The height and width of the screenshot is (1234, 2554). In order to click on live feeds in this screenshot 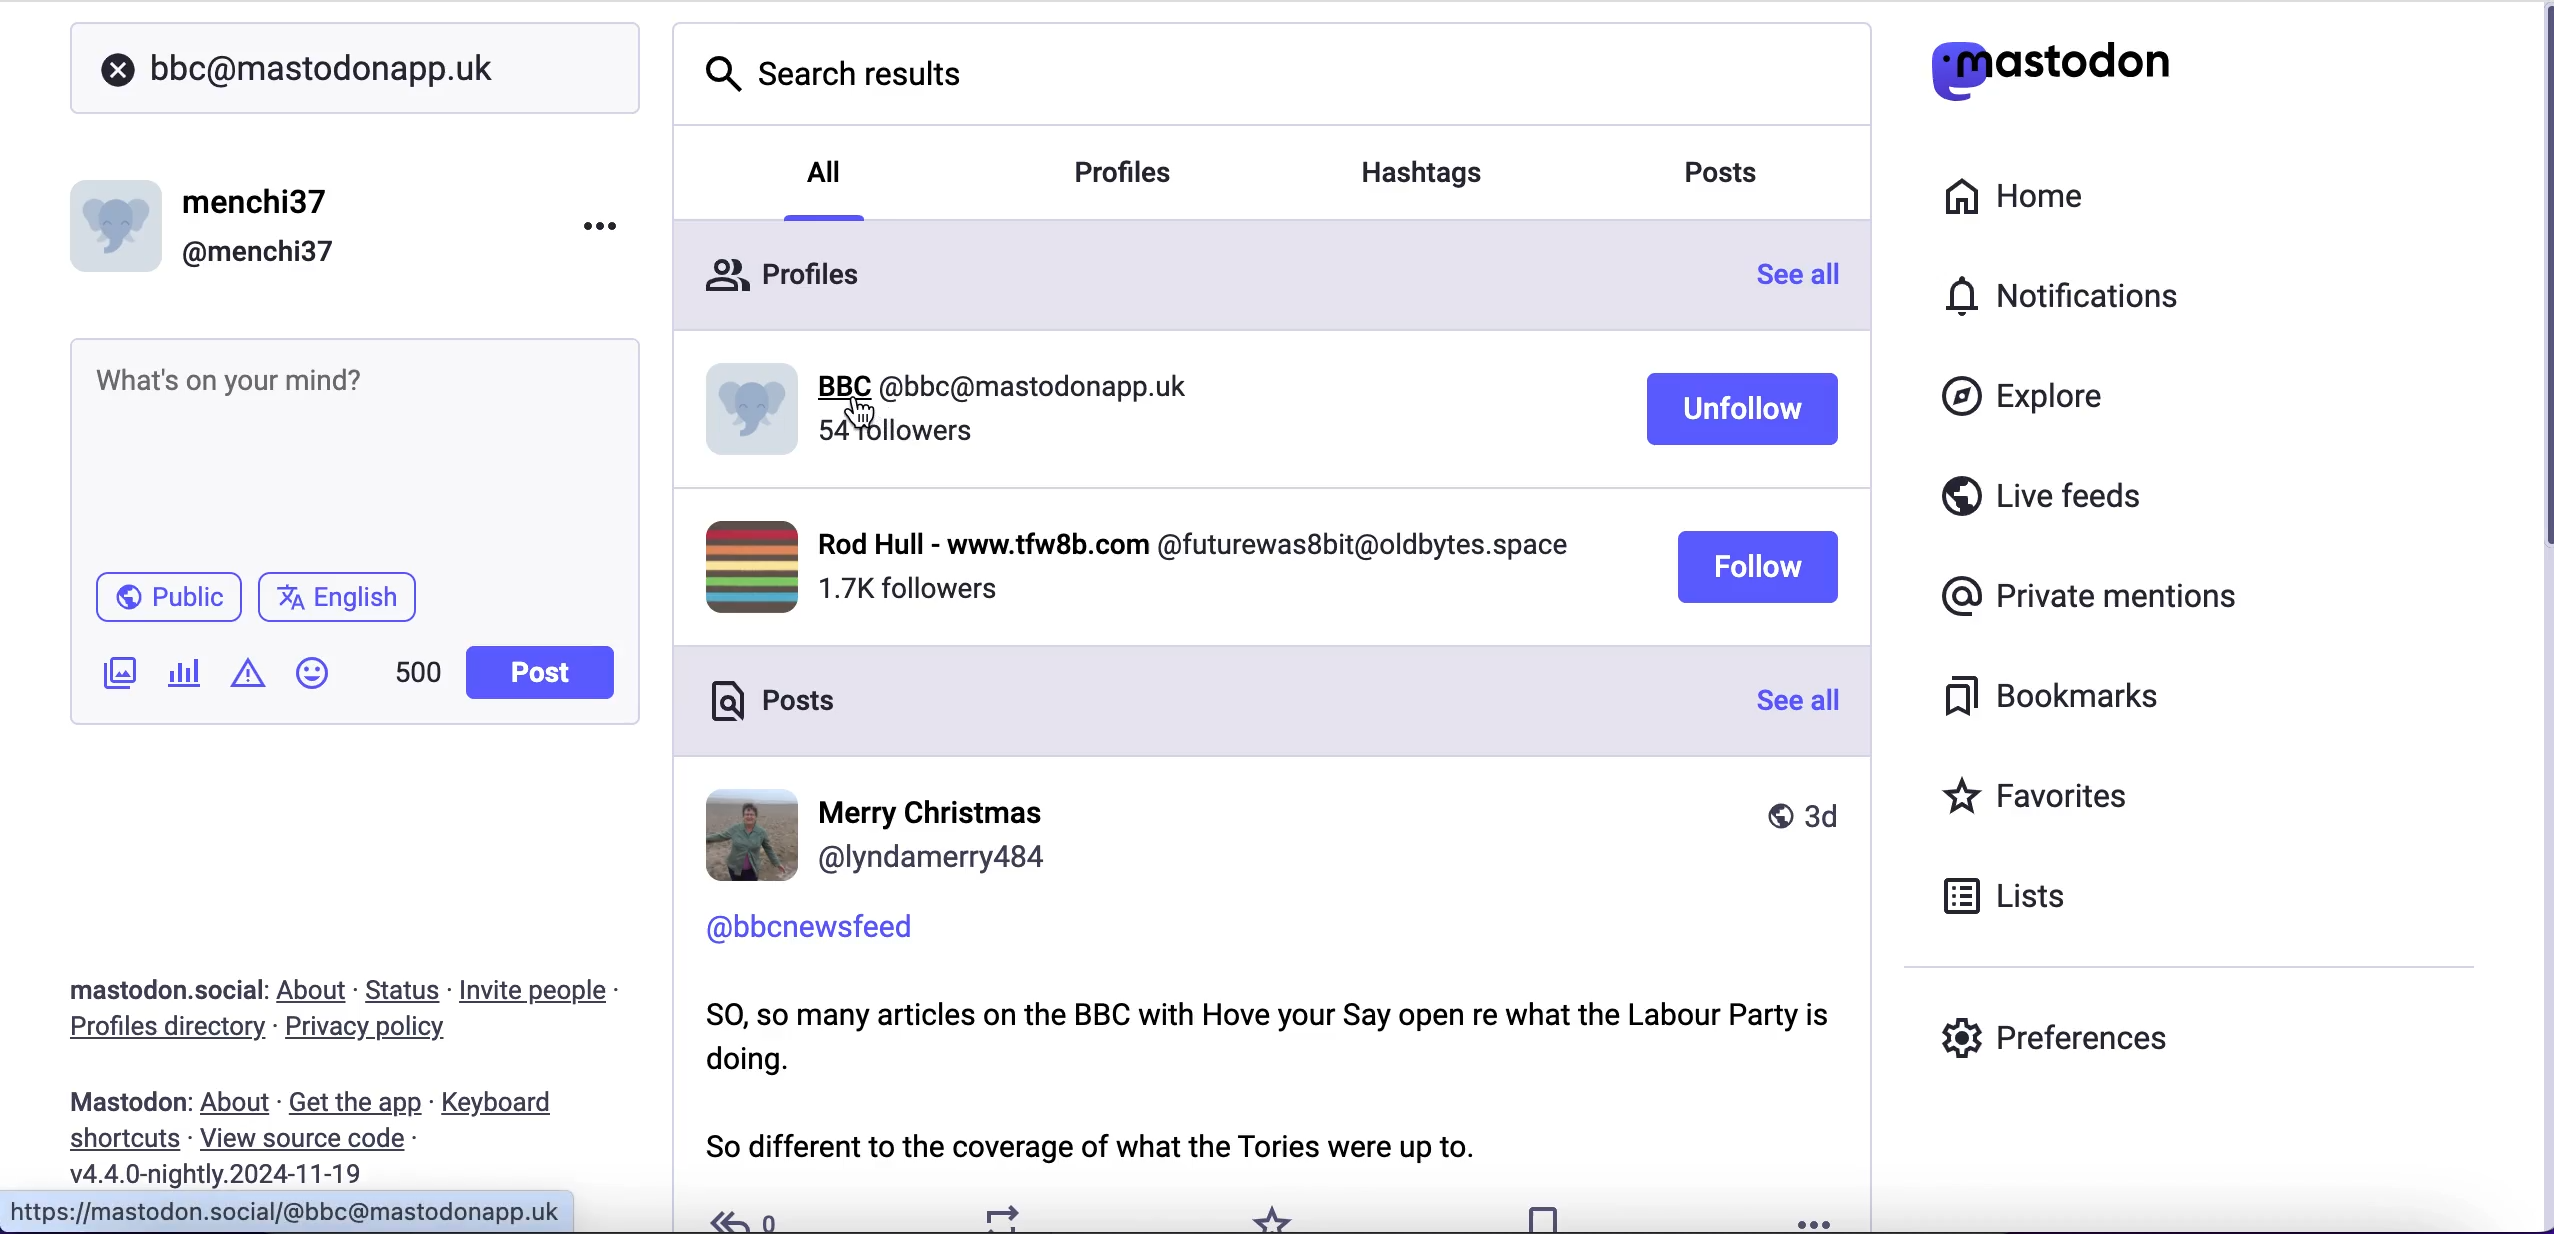, I will do `click(2043, 503)`.